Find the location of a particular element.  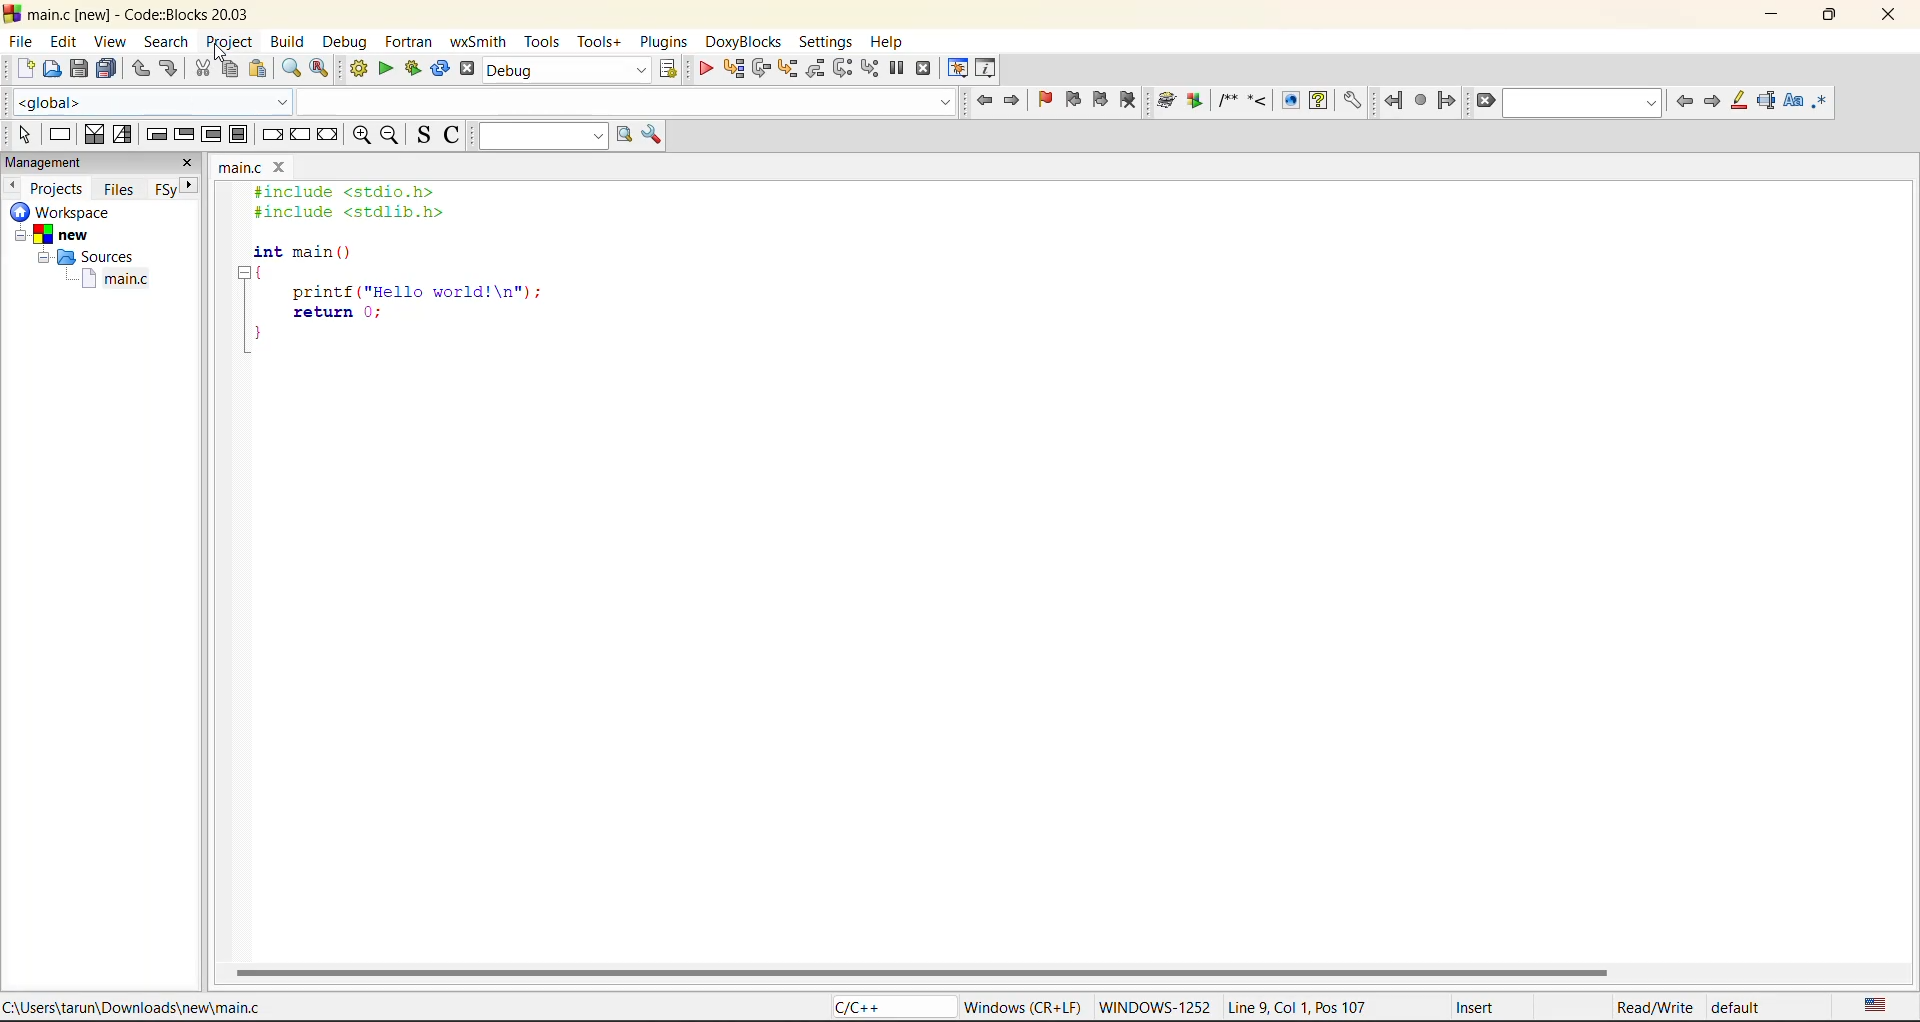

build and run is located at coordinates (414, 68).